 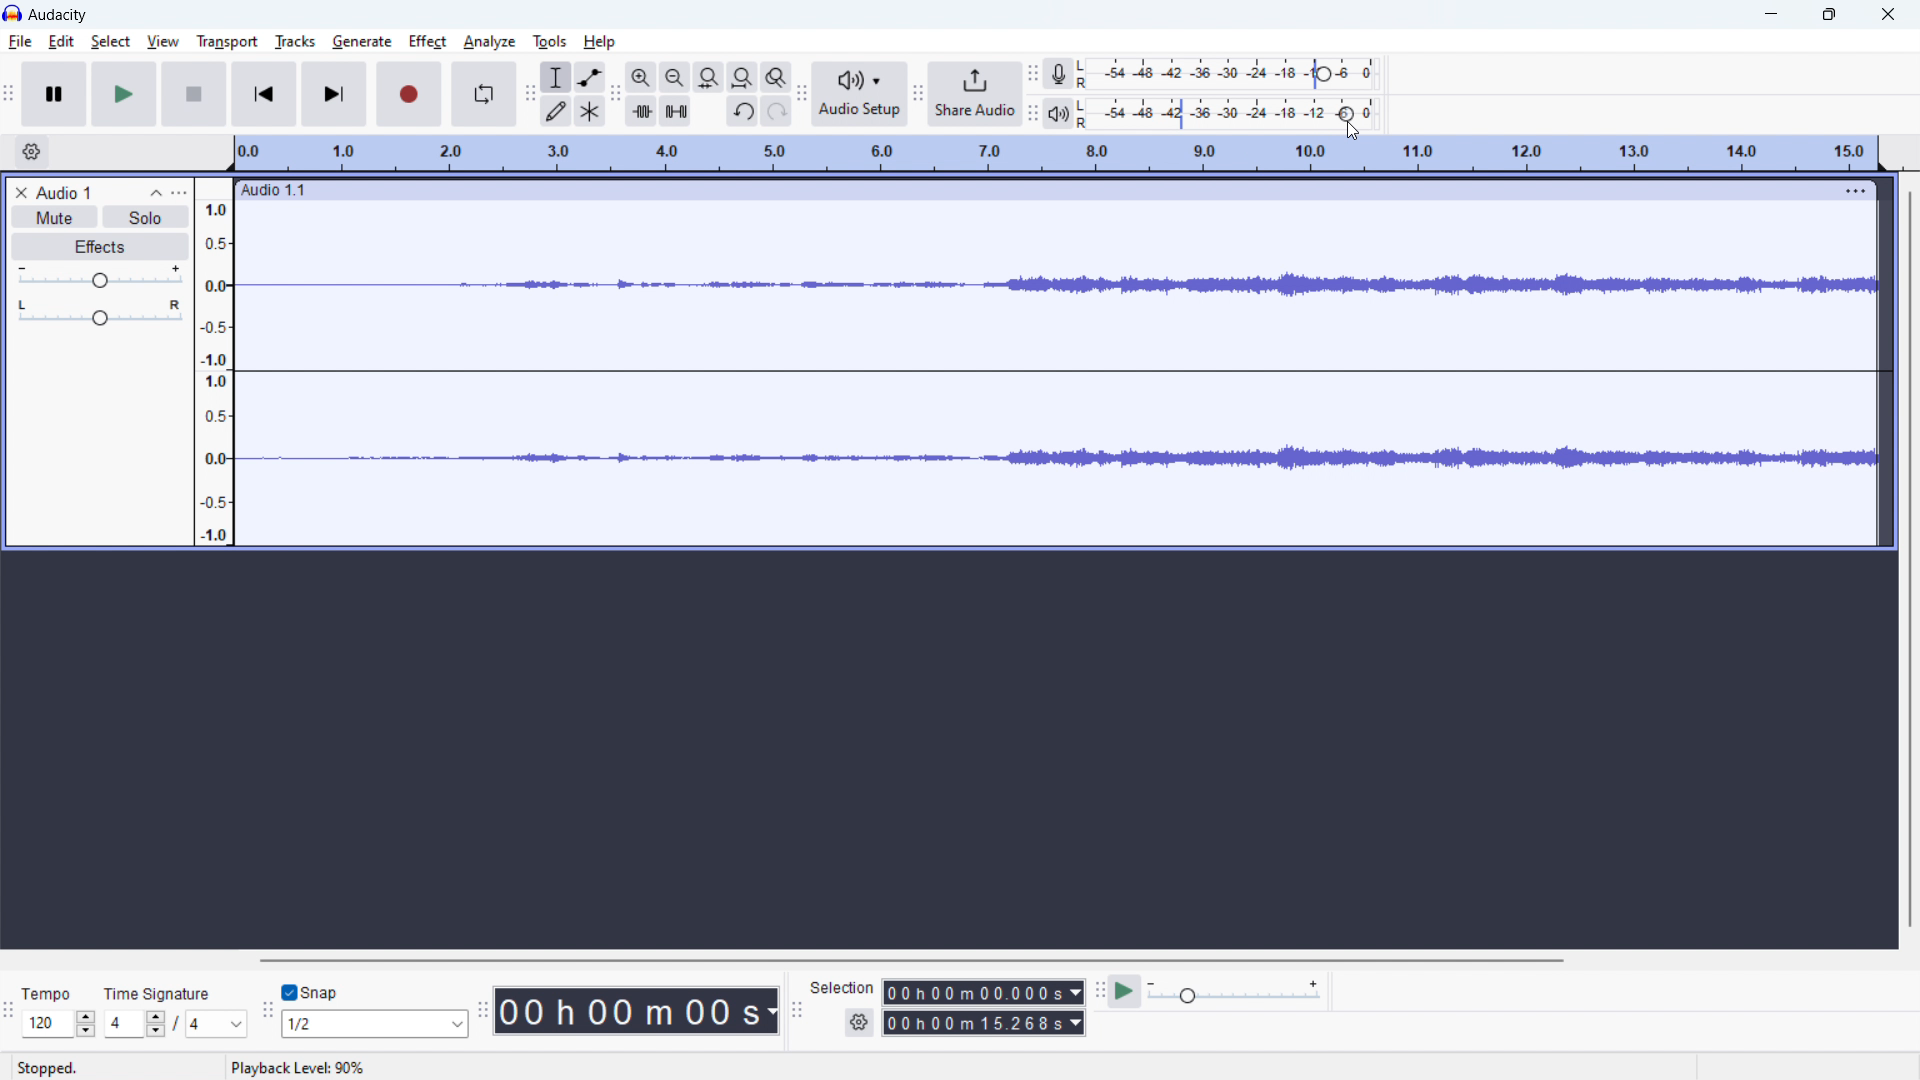 What do you see at coordinates (99, 245) in the screenshot?
I see `effects` at bounding box center [99, 245].